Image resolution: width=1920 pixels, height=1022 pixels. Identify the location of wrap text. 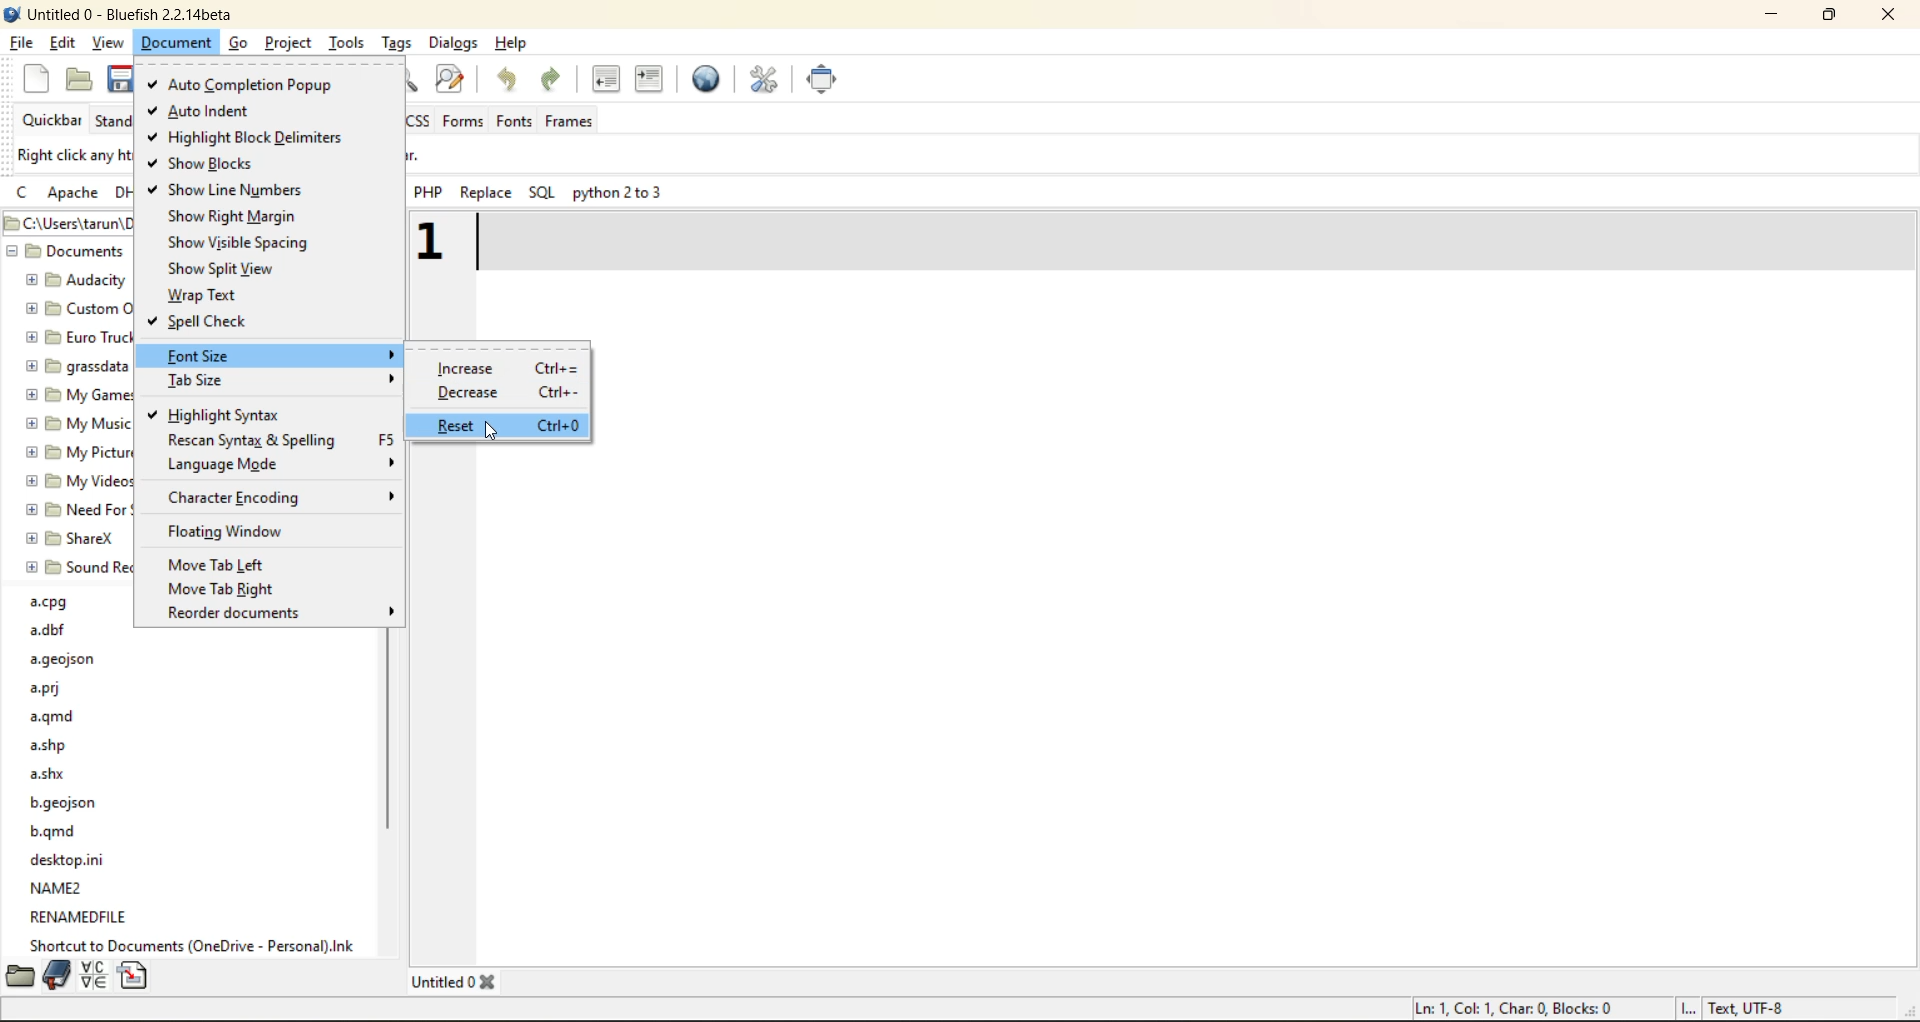
(213, 298).